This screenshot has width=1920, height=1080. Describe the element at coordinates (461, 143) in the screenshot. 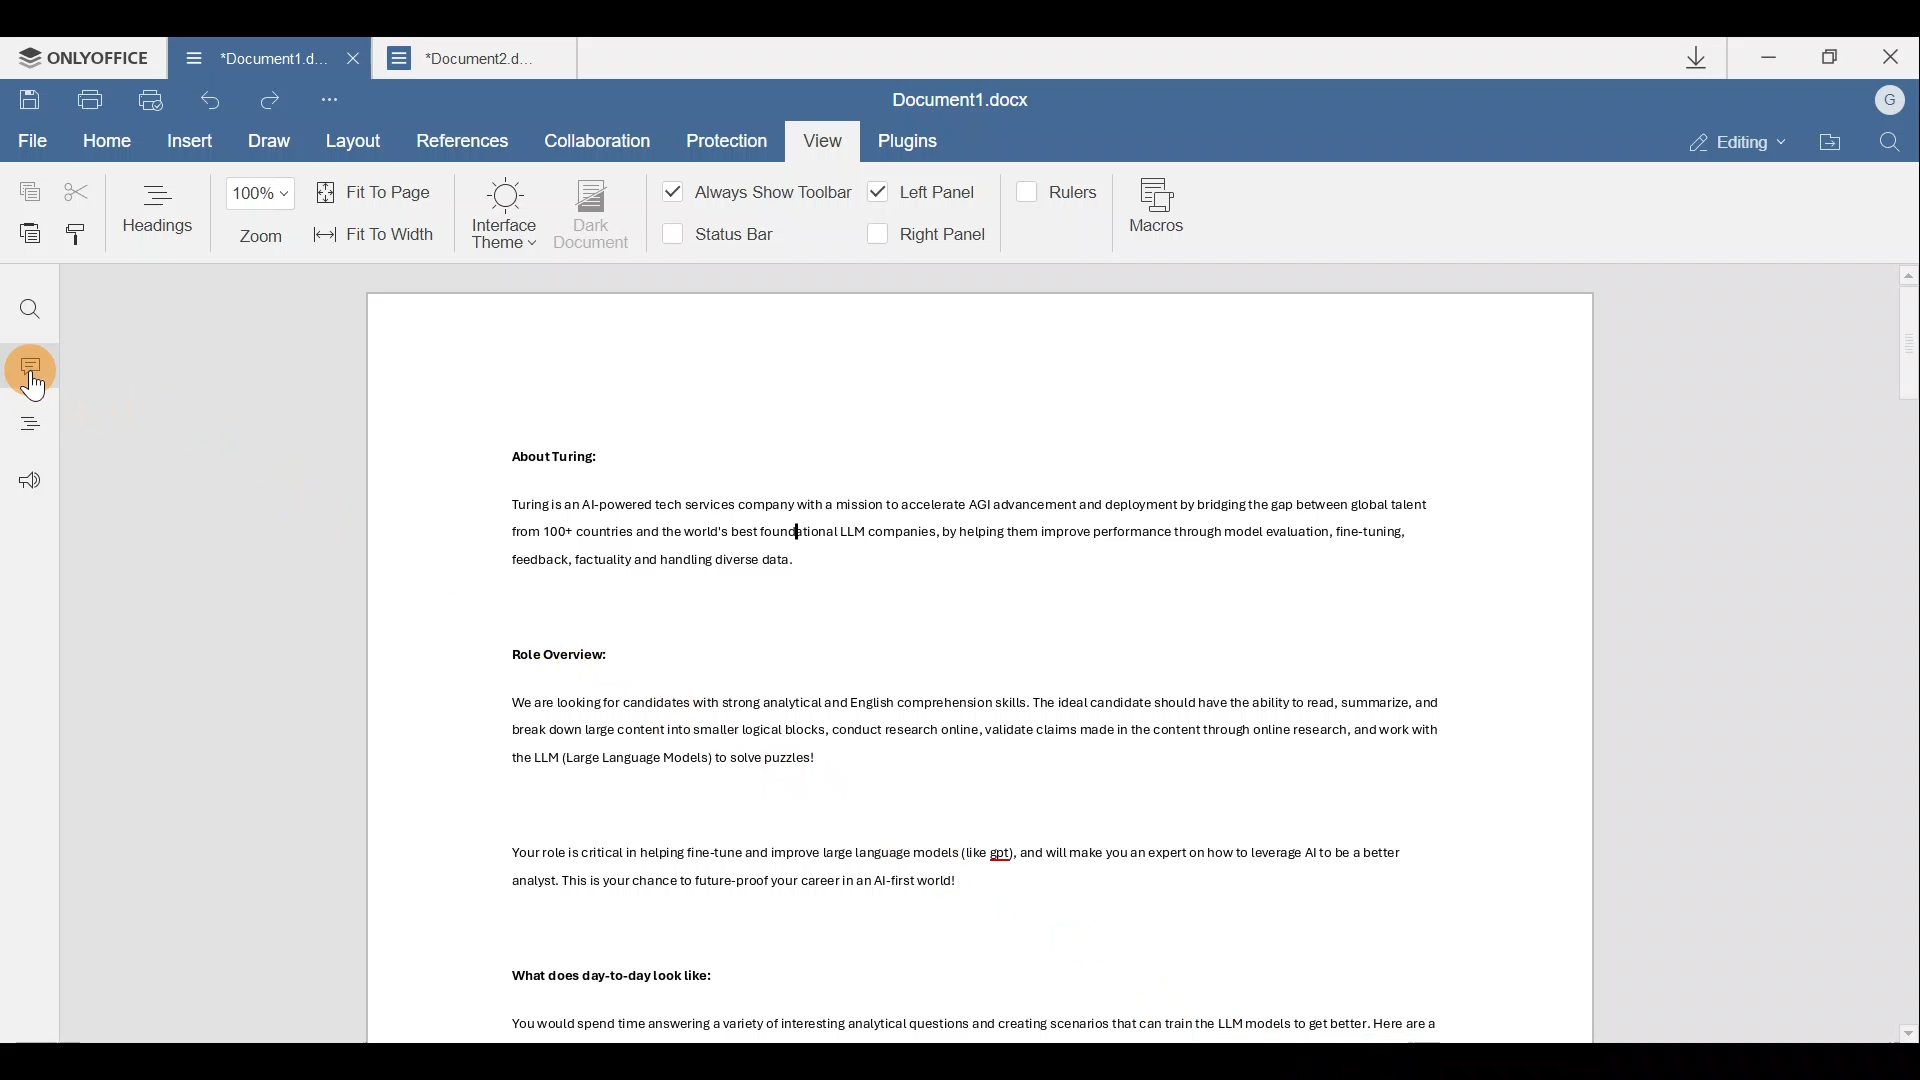

I see `References` at that location.